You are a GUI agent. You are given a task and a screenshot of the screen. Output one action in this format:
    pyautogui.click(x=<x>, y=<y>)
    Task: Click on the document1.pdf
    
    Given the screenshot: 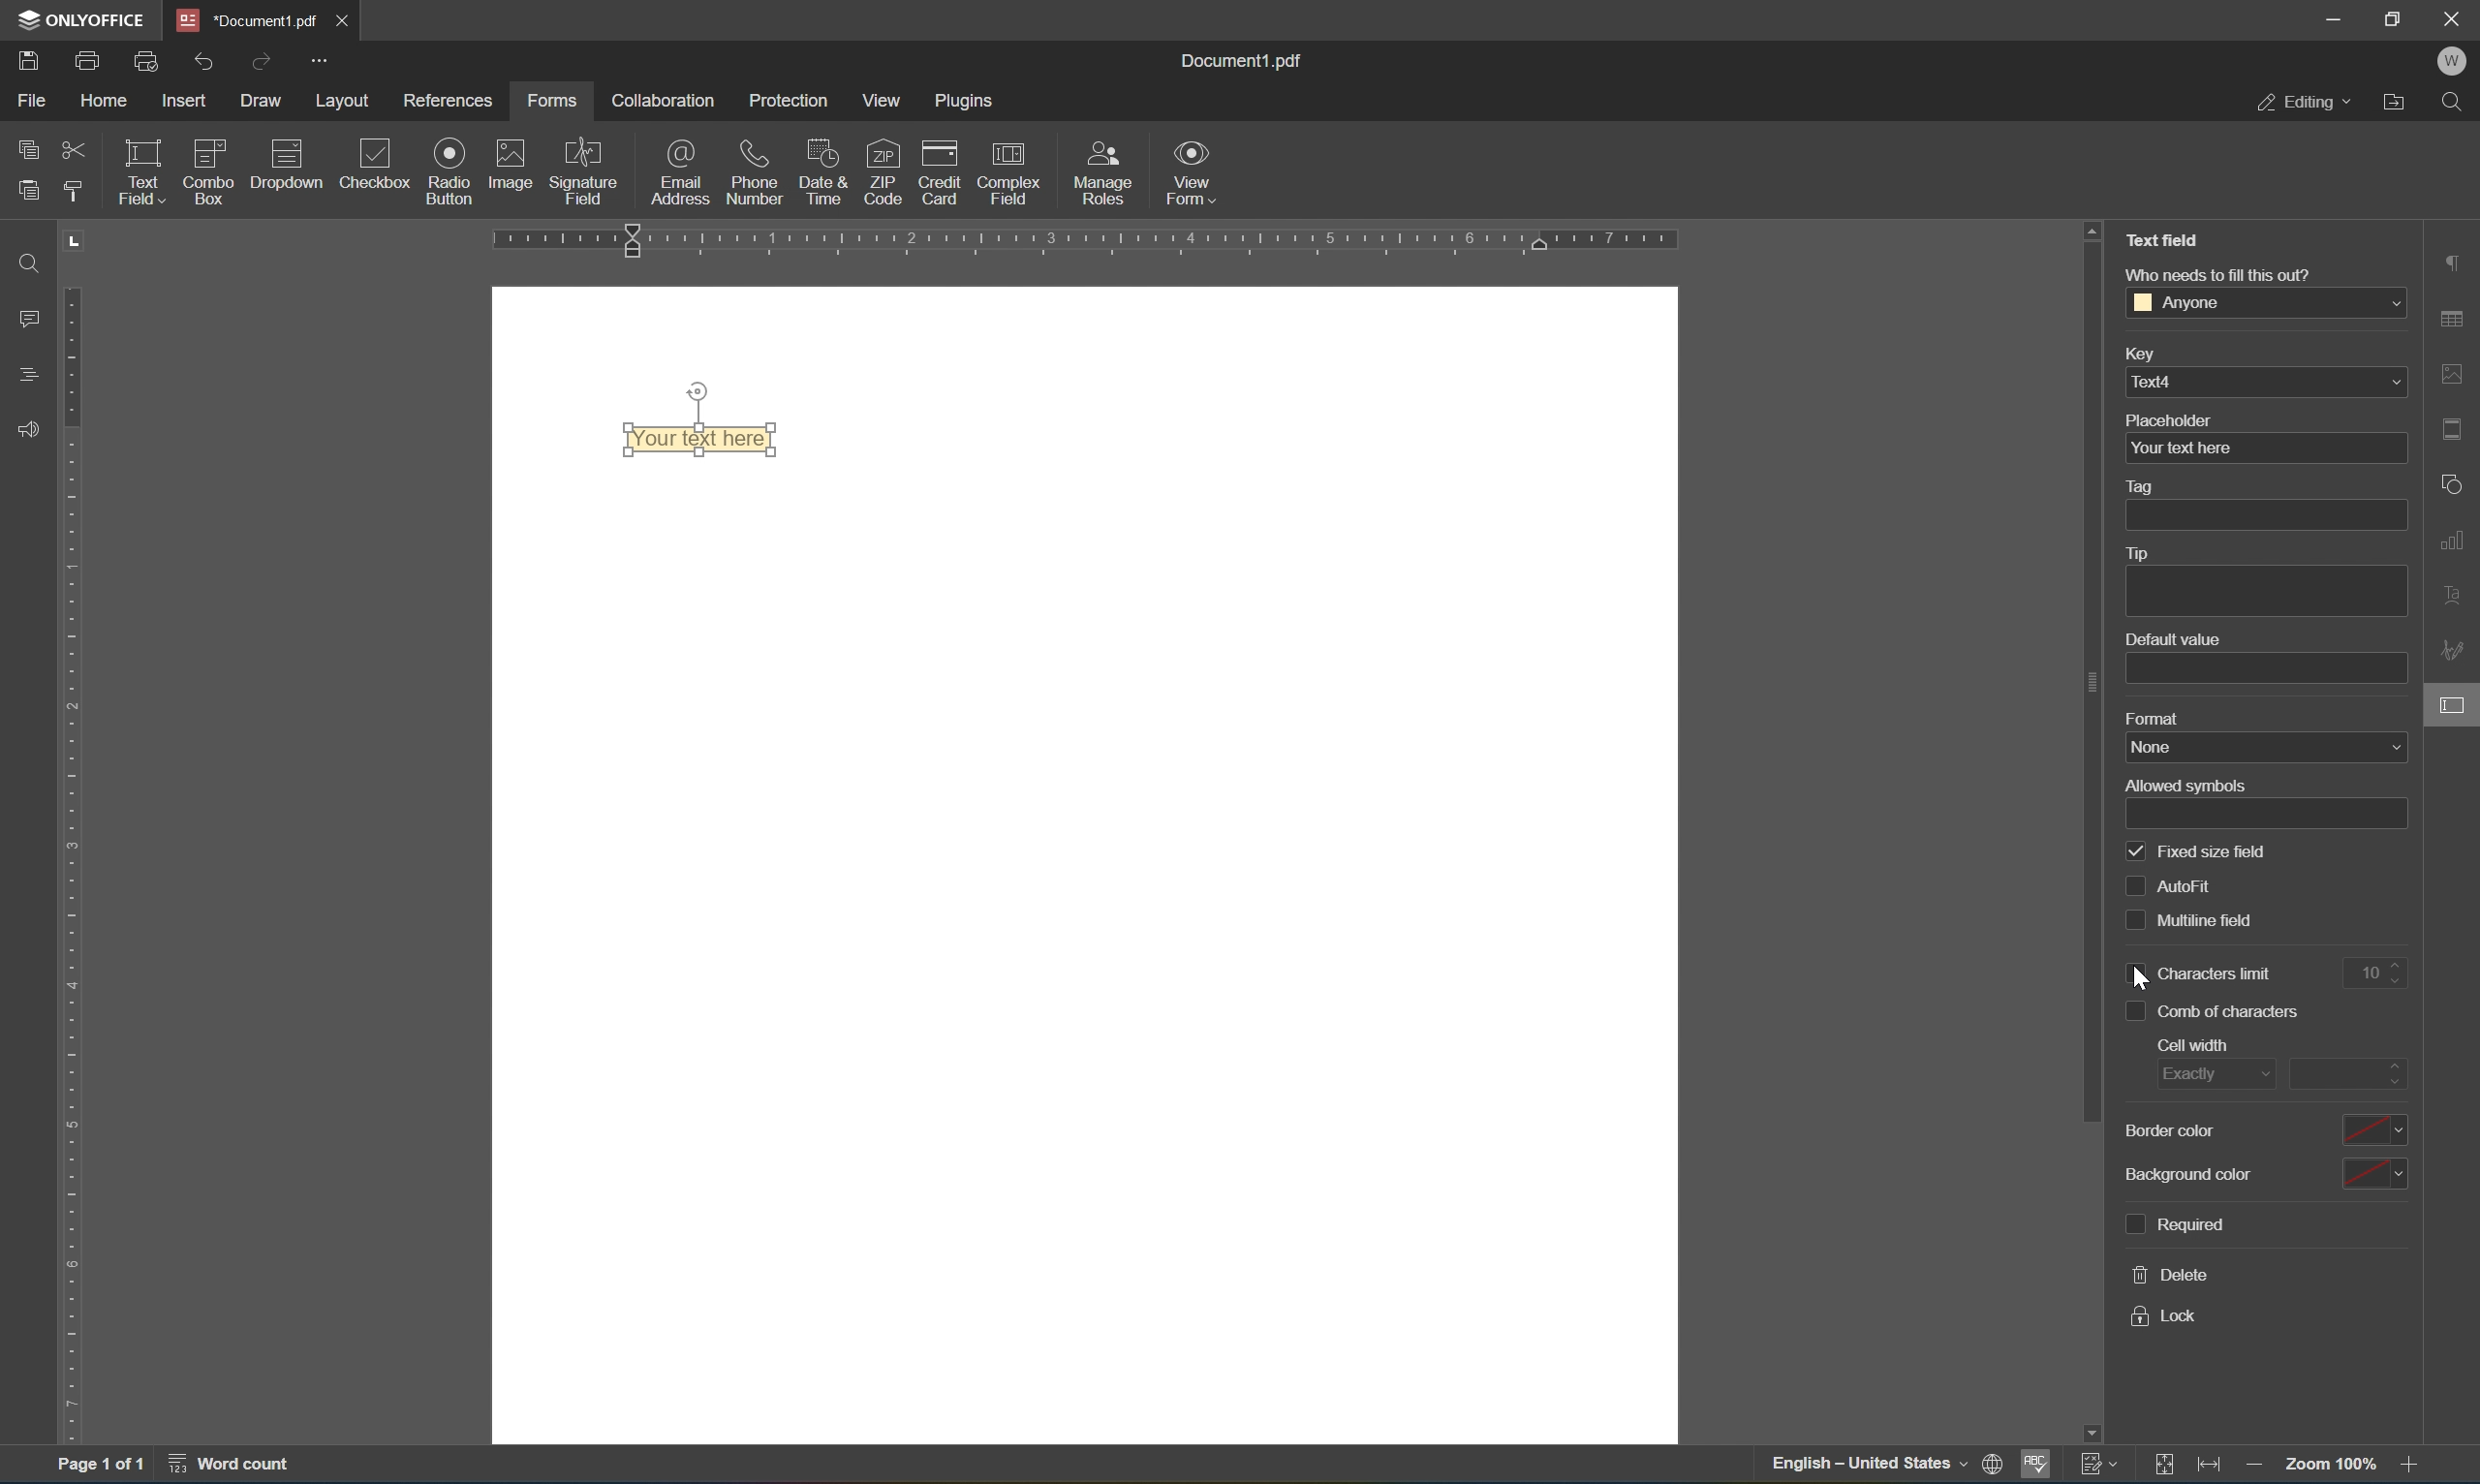 What is the action you would take?
    pyautogui.click(x=1238, y=61)
    